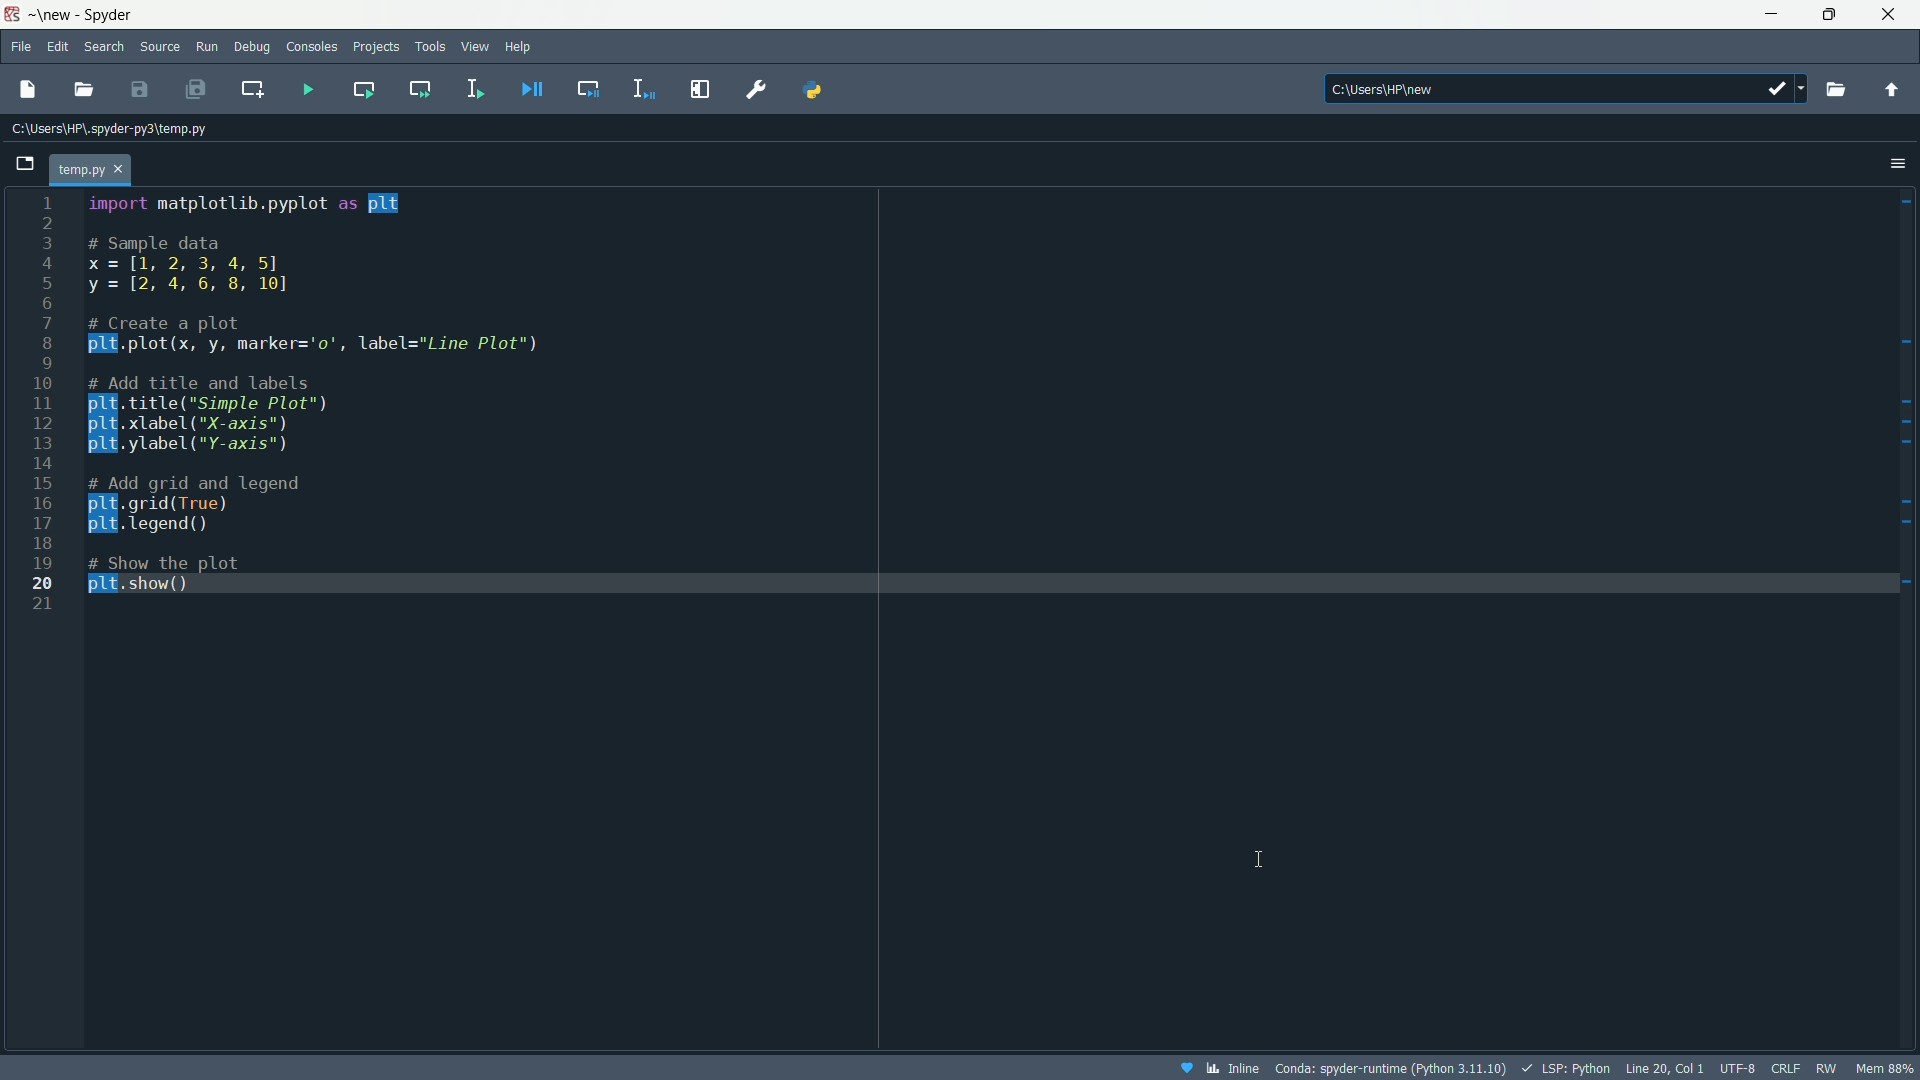 The width and height of the screenshot is (1920, 1080). What do you see at coordinates (207, 47) in the screenshot?
I see `run` at bounding box center [207, 47].